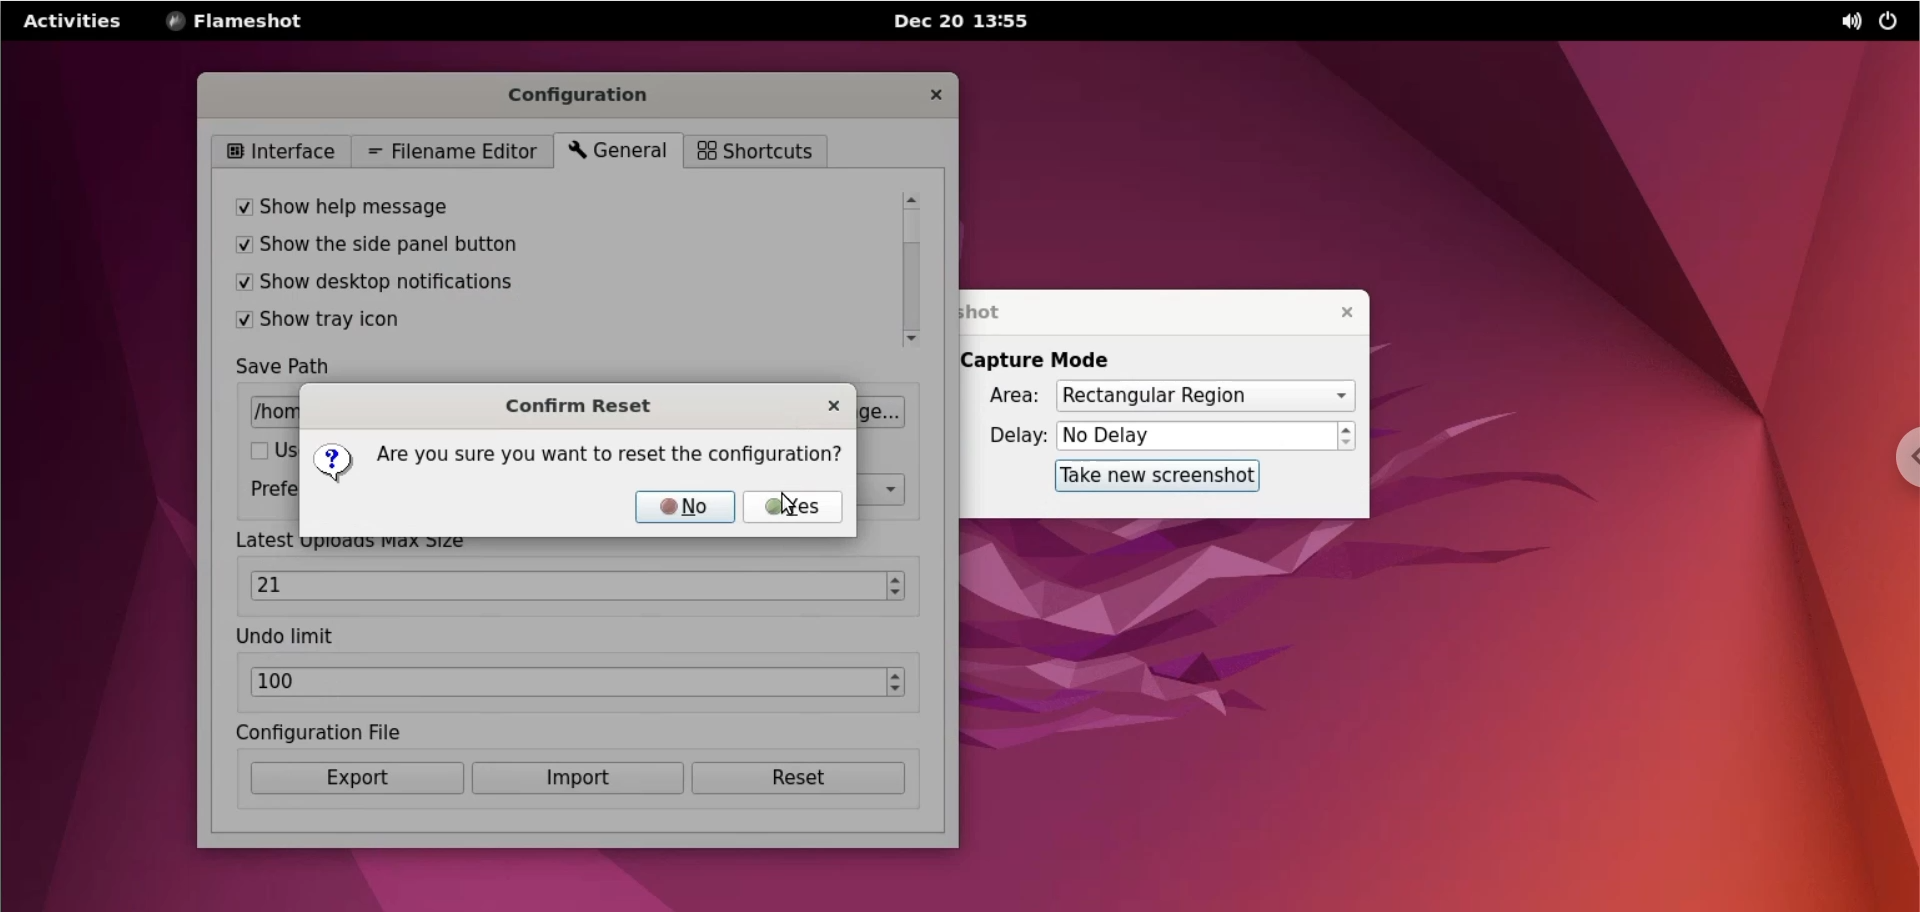  I want to click on Dec 20 13:54, so click(973, 23).